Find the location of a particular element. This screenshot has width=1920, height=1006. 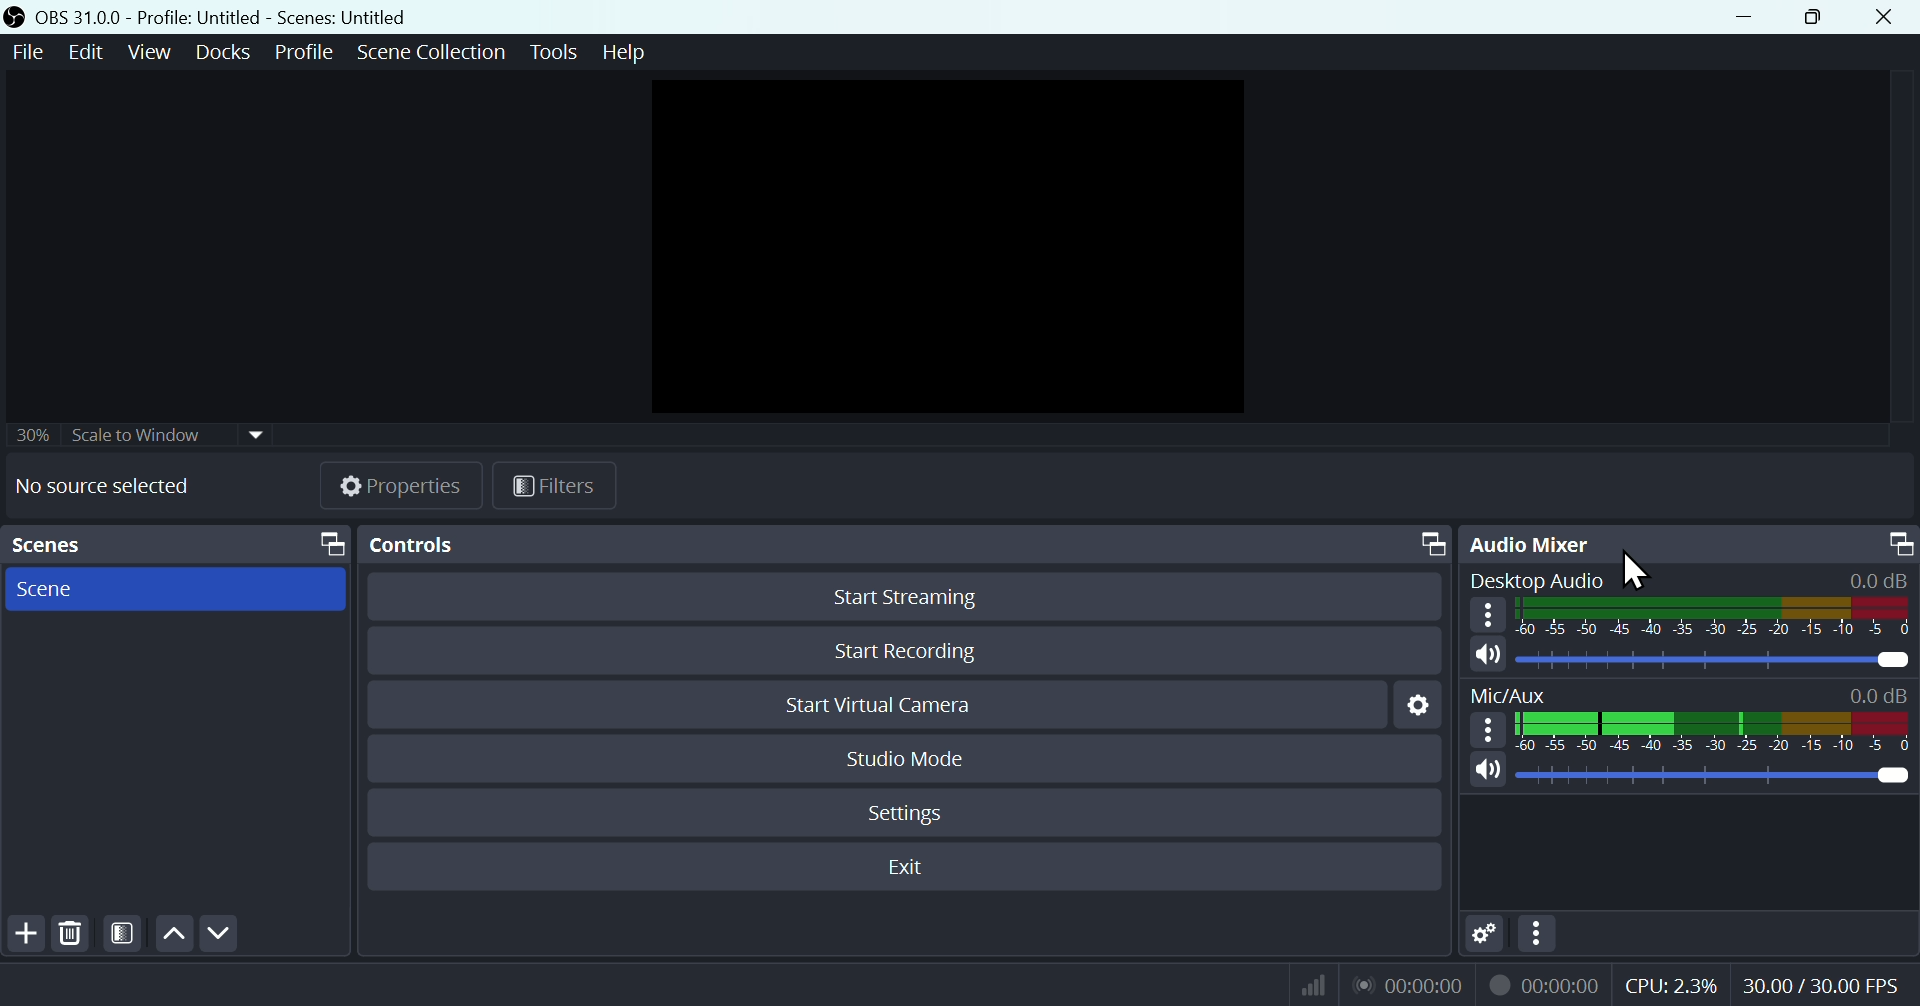

More options is located at coordinates (1485, 616).